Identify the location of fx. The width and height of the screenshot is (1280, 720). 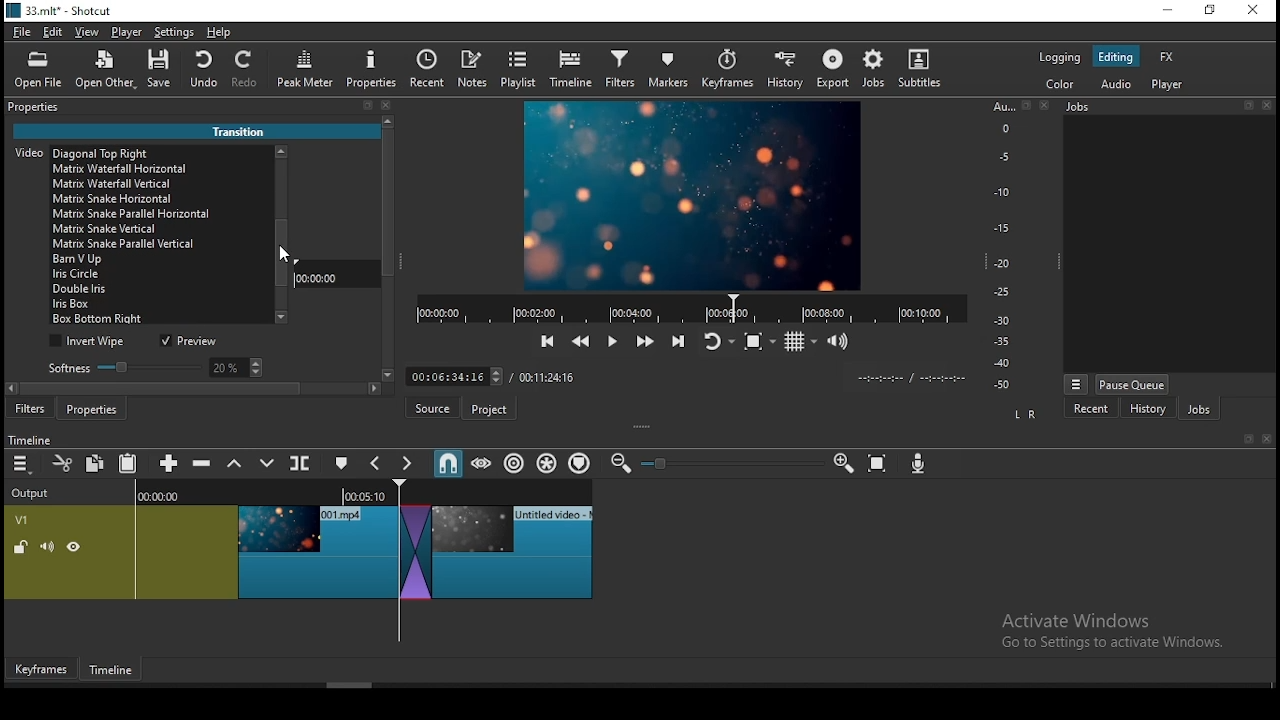
(1167, 58).